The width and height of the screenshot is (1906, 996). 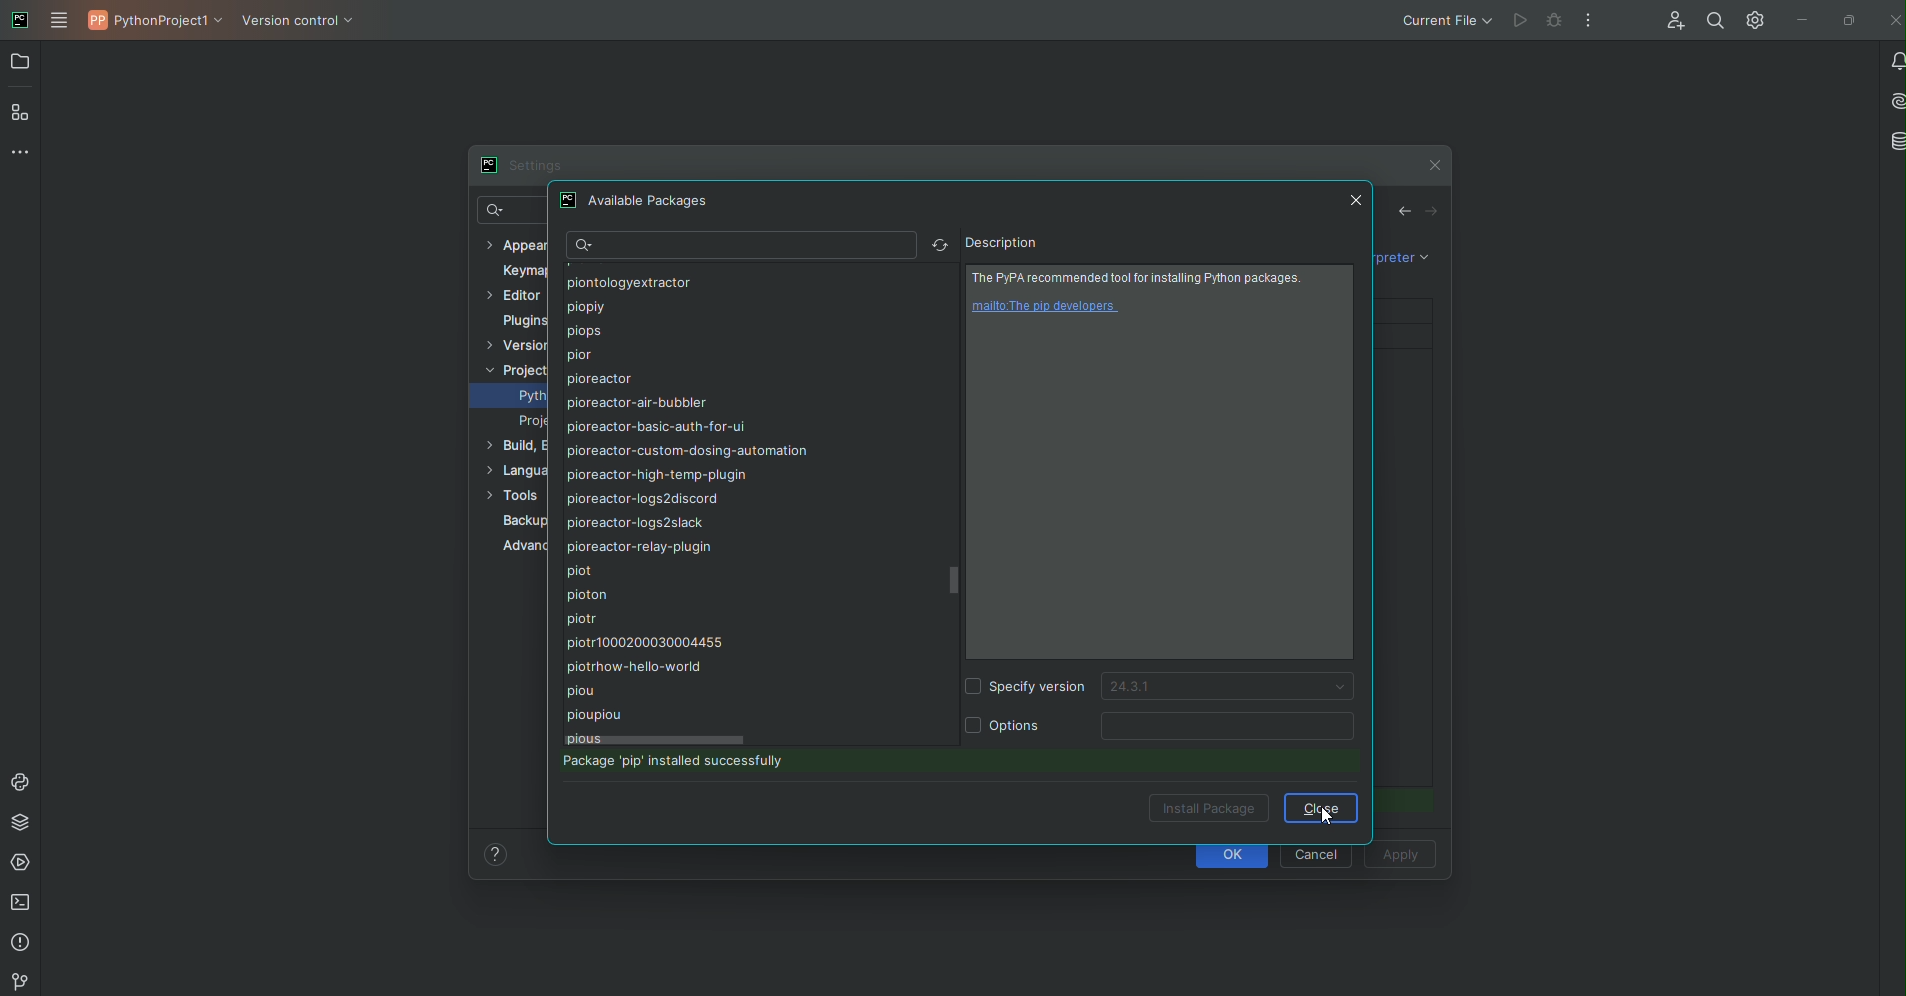 I want to click on languages and Frameworks, so click(x=515, y=469).